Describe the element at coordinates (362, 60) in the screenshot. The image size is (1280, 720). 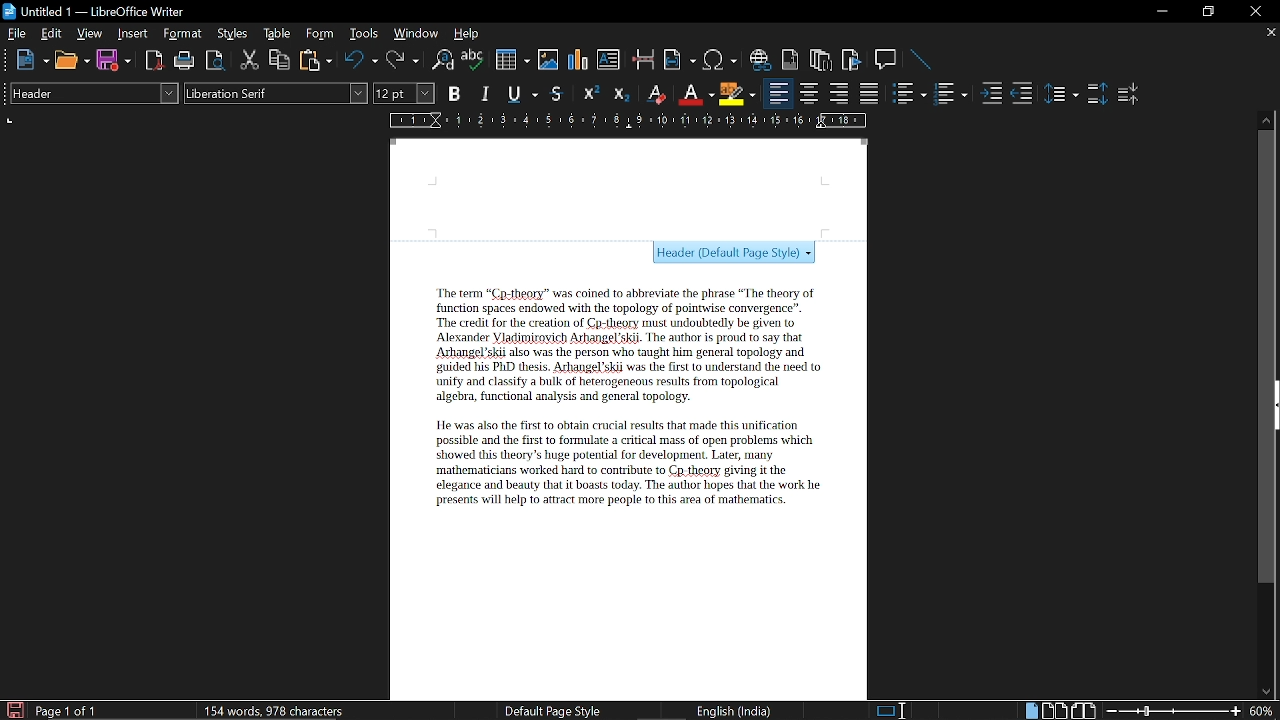
I see `Undo` at that location.